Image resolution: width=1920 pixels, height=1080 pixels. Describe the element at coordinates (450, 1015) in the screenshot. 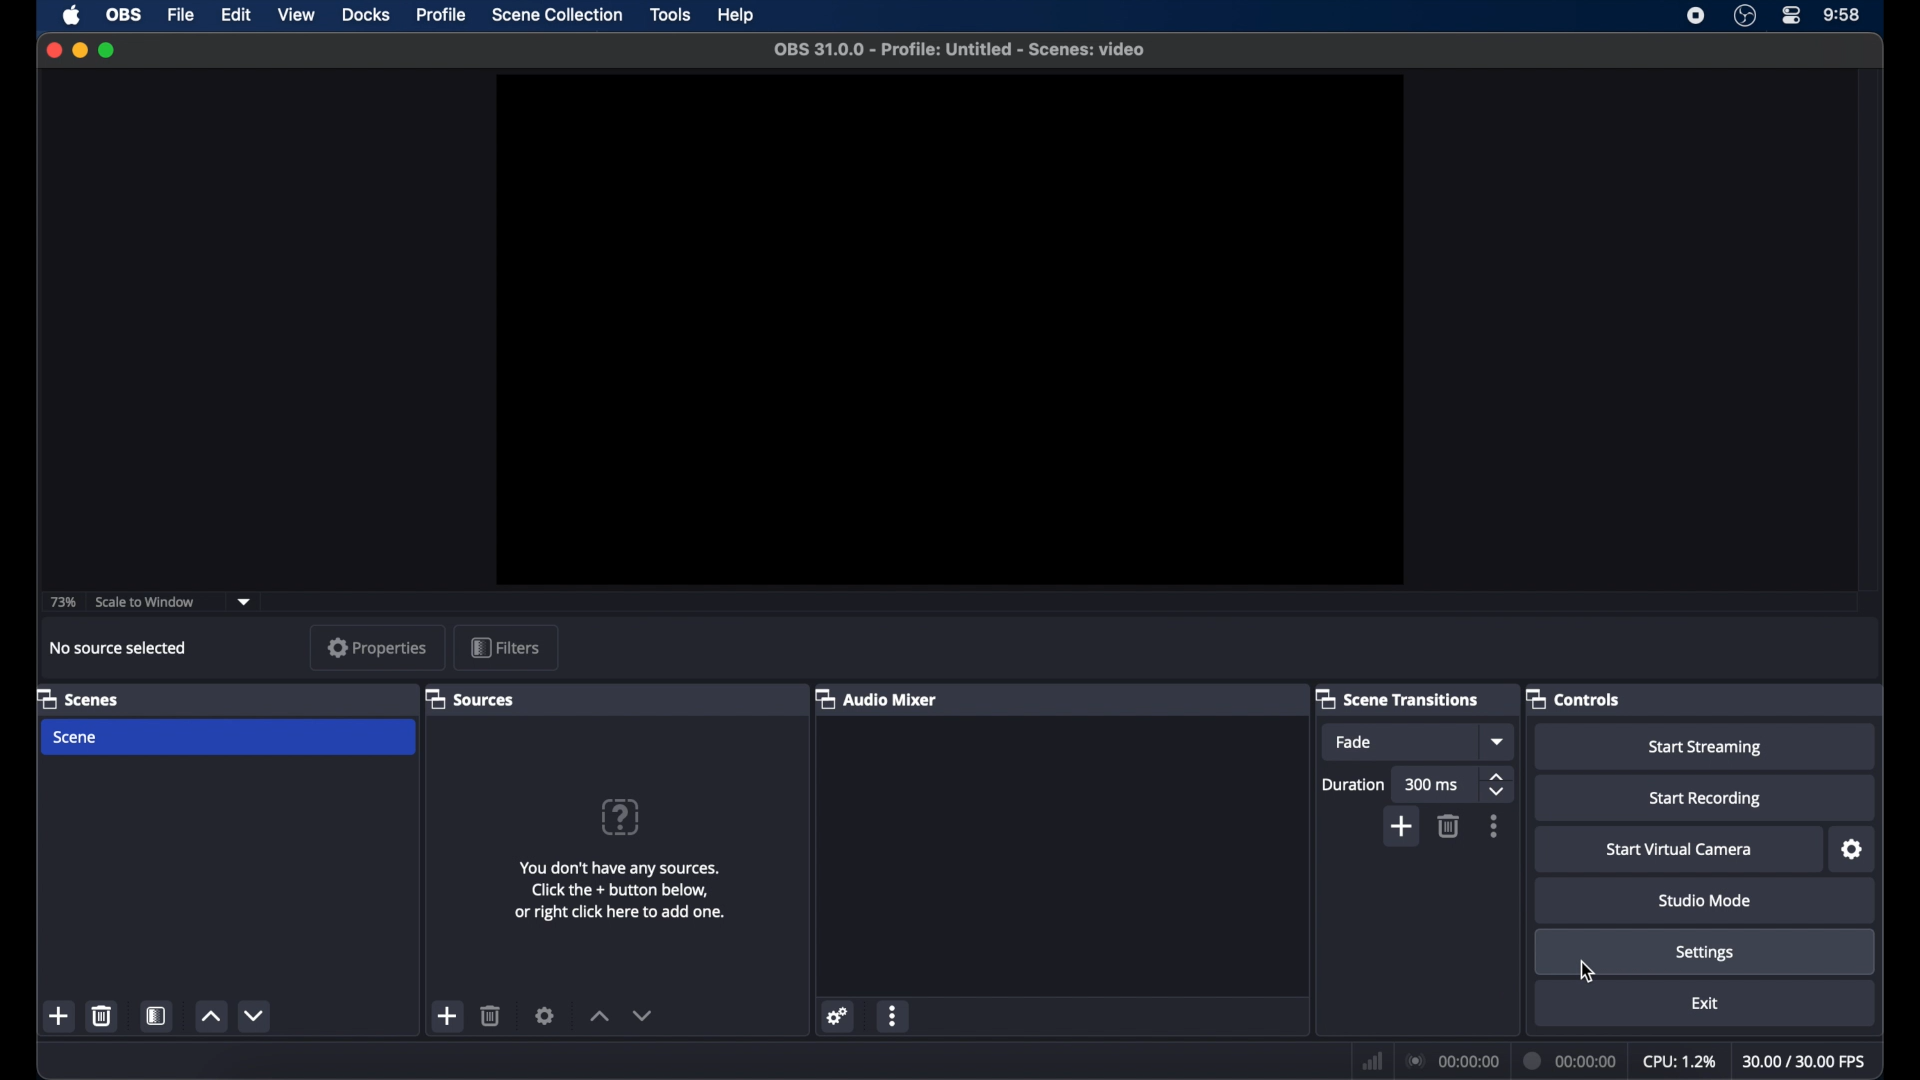

I see `add` at that location.